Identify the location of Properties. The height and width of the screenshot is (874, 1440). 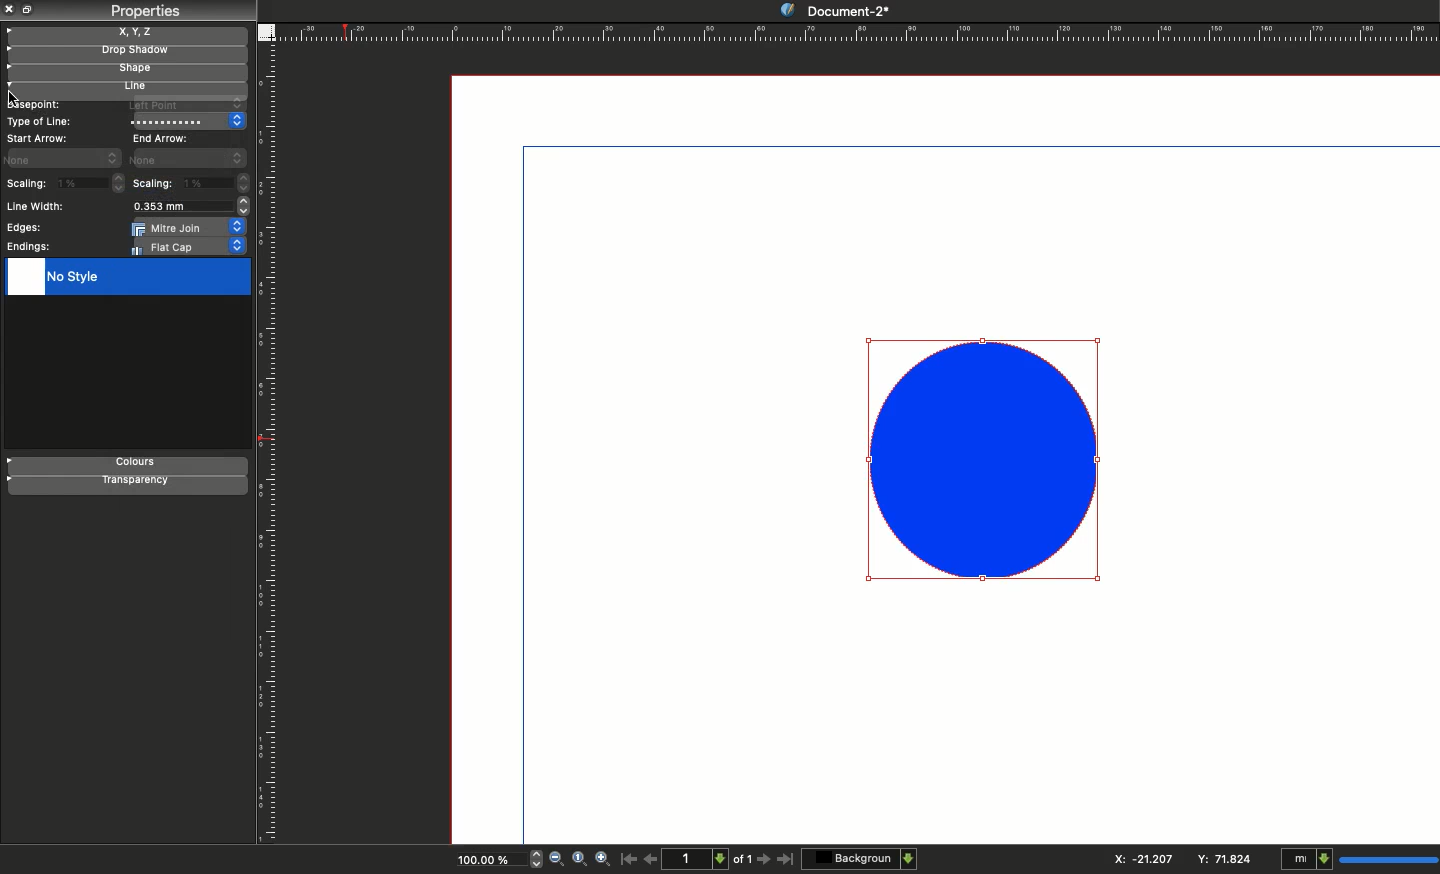
(144, 11).